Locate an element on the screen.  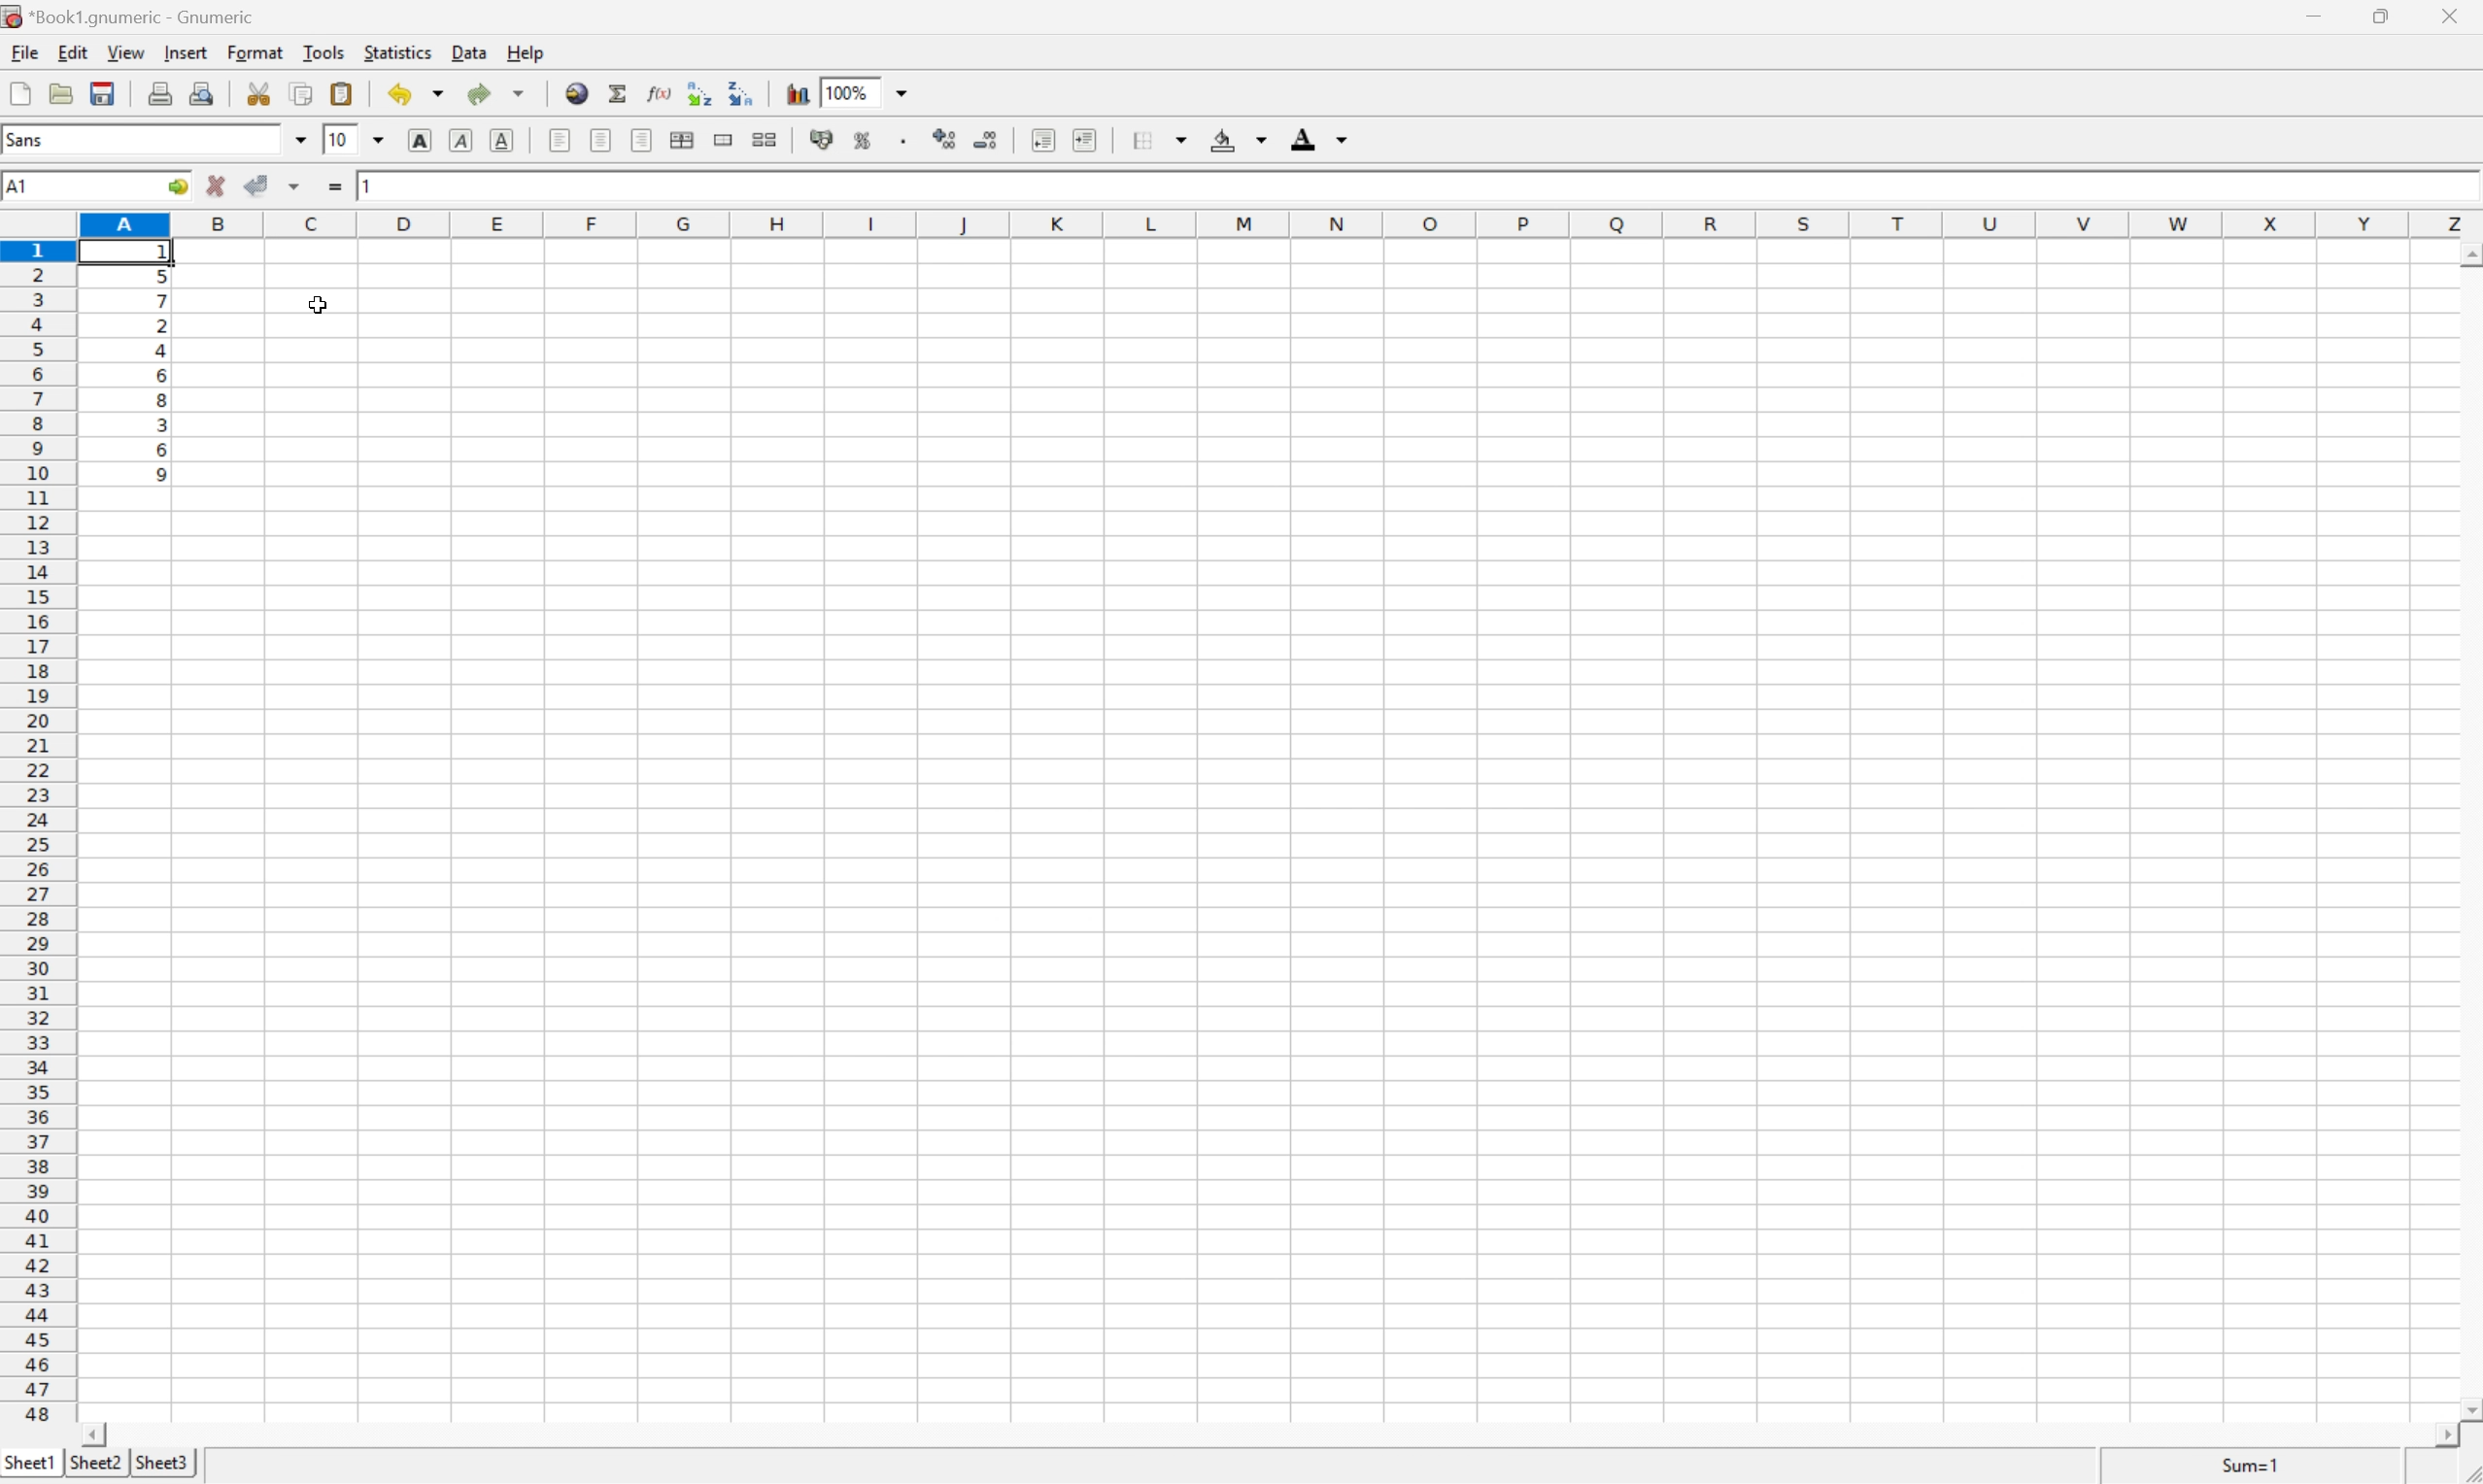
scroll down is located at coordinates (2467, 1408).